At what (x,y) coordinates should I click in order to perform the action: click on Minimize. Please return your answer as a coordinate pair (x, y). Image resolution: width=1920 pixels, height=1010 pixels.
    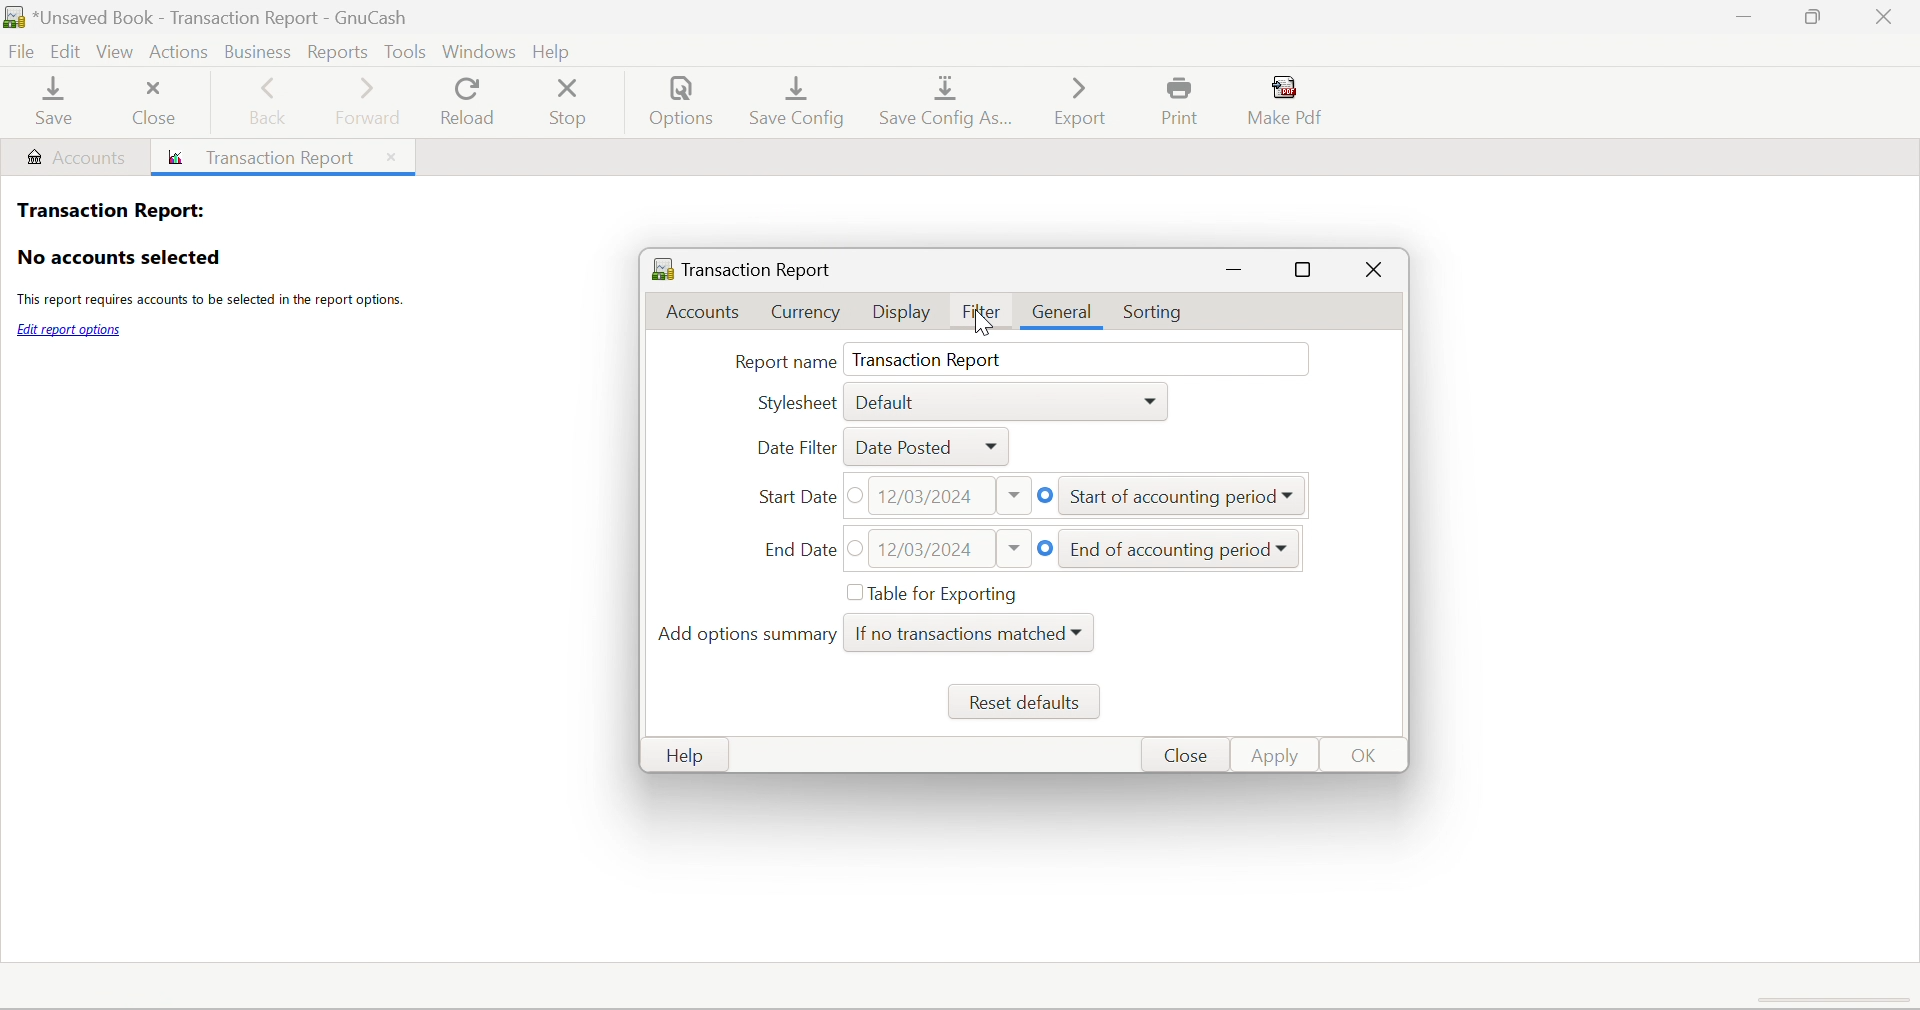
    Looking at the image, I should click on (1739, 18).